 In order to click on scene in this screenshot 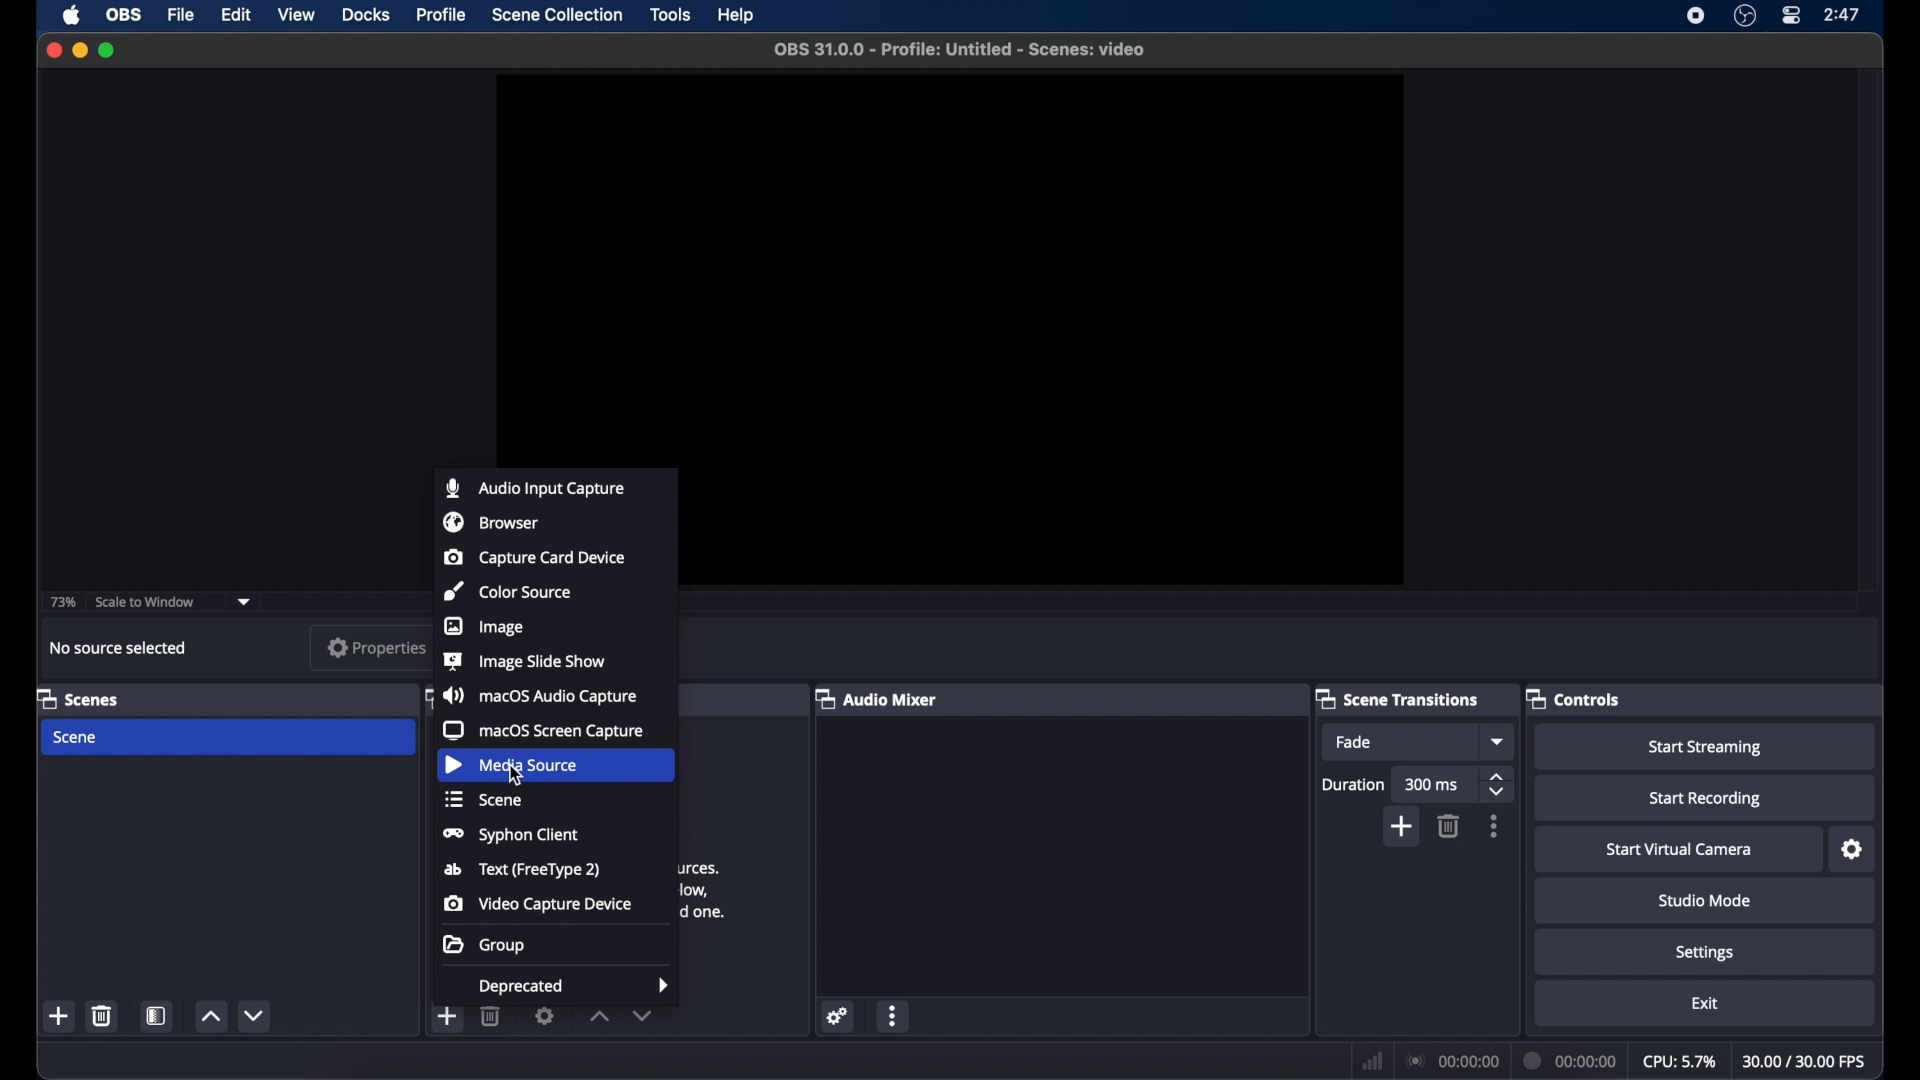, I will do `click(481, 799)`.